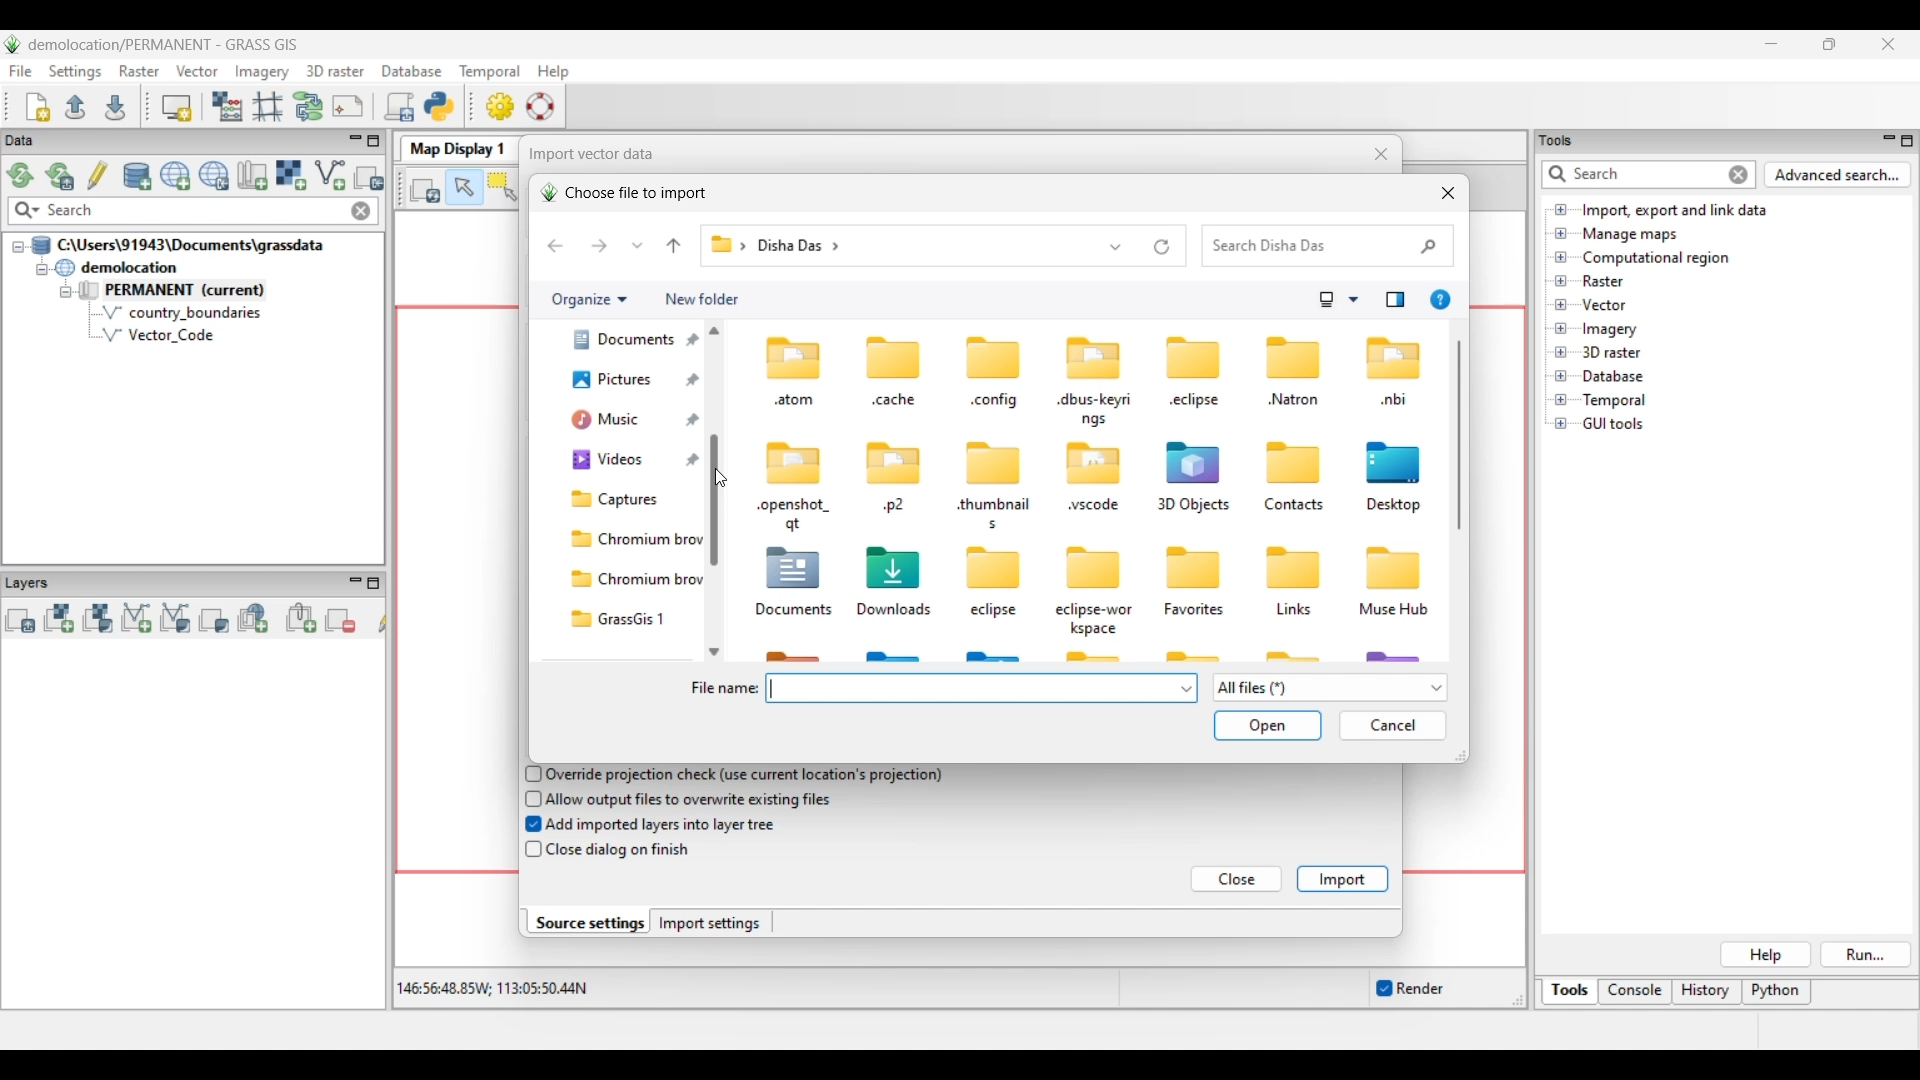 This screenshot has height=1080, width=1920. What do you see at coordinates (98, 175) in the screenshot?
I see `Allow edits outside of the current mapset` at bounding box center [98, 175].